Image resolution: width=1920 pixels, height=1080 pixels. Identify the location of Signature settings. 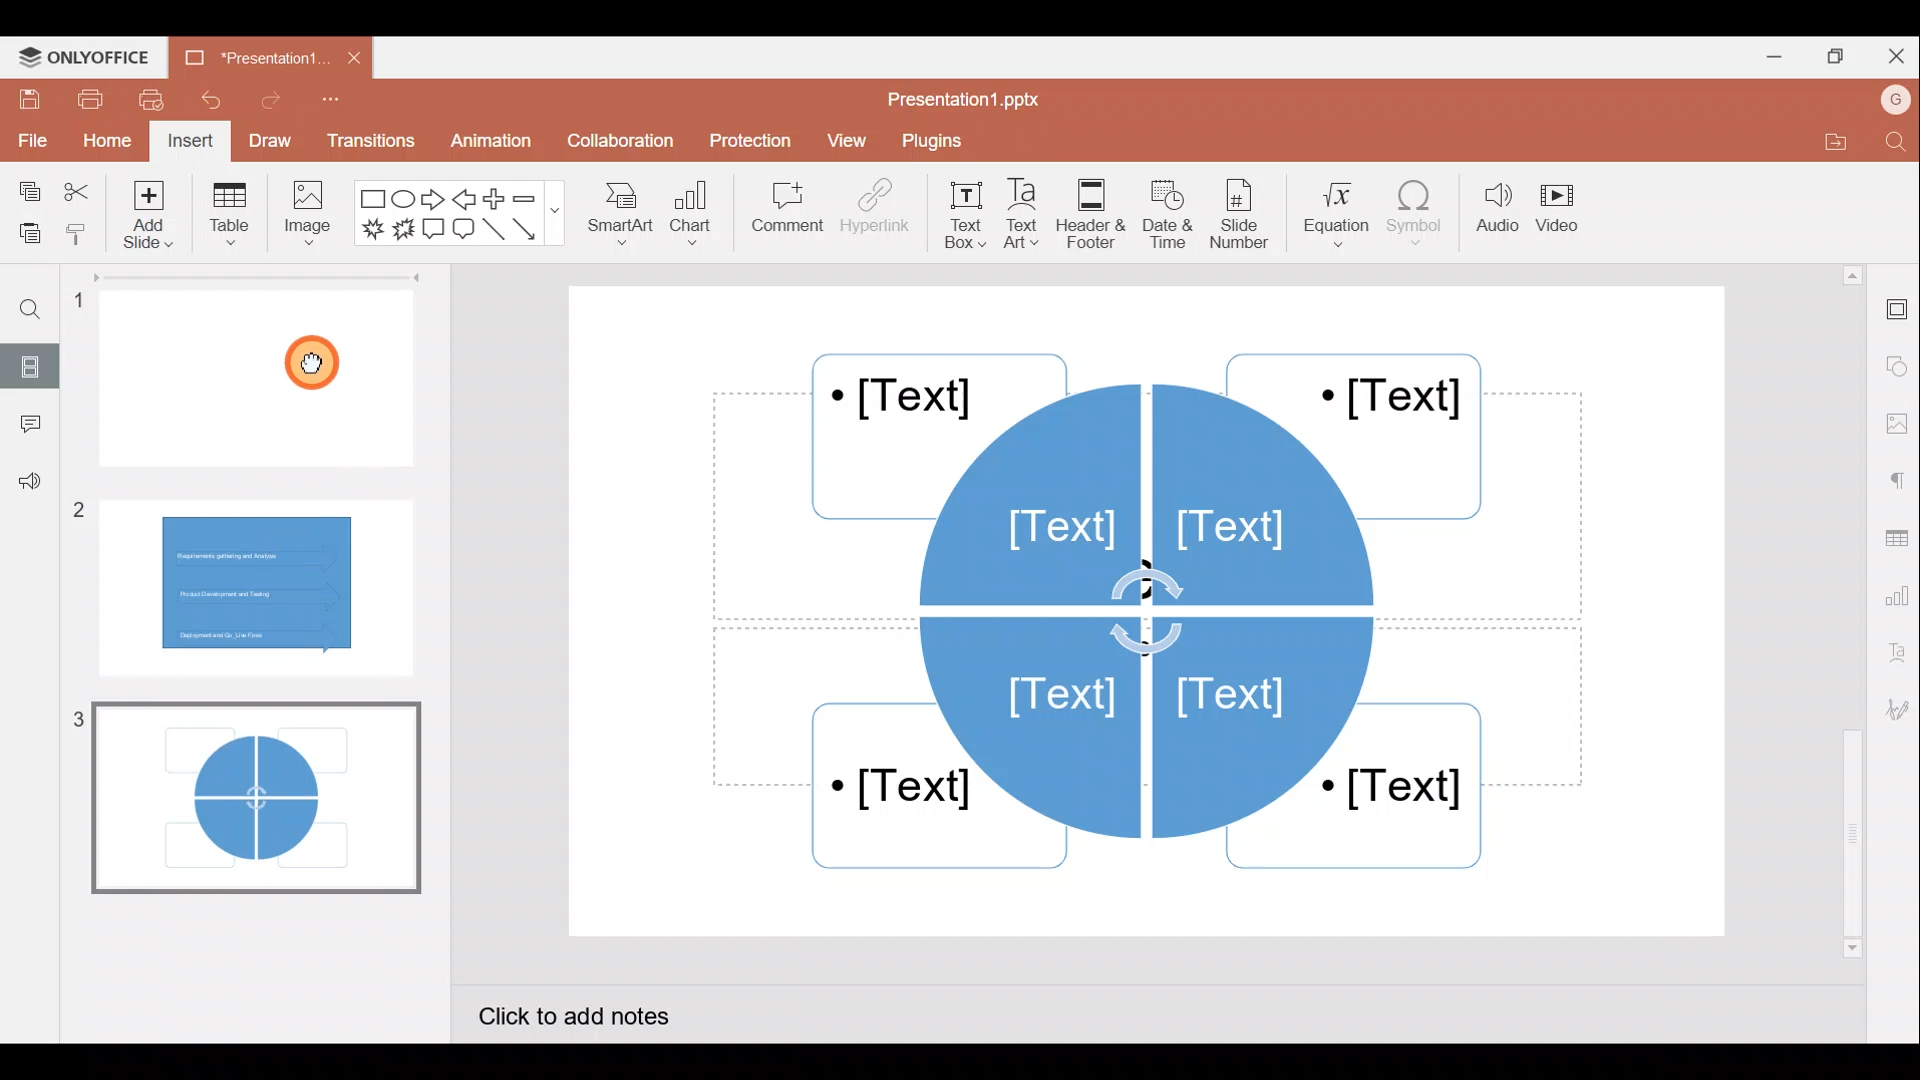
(1894, 710).